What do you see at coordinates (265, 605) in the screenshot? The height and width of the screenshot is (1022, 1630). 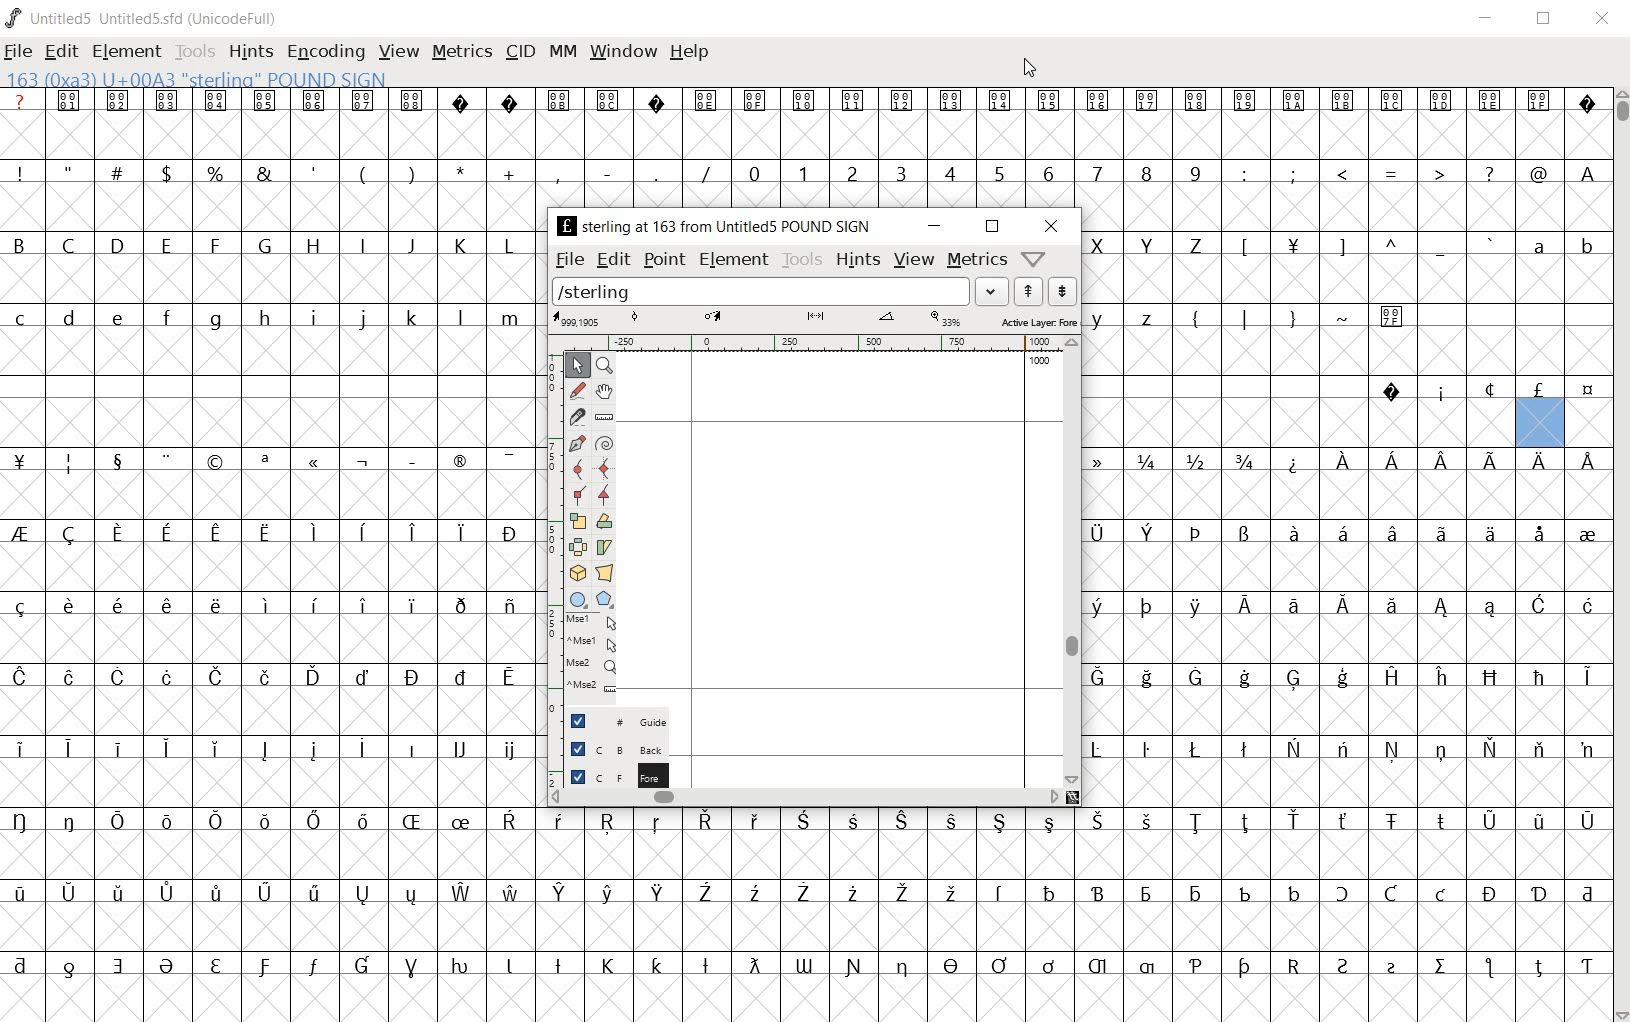 I see `Symbol` at bounding box center [265, 605].